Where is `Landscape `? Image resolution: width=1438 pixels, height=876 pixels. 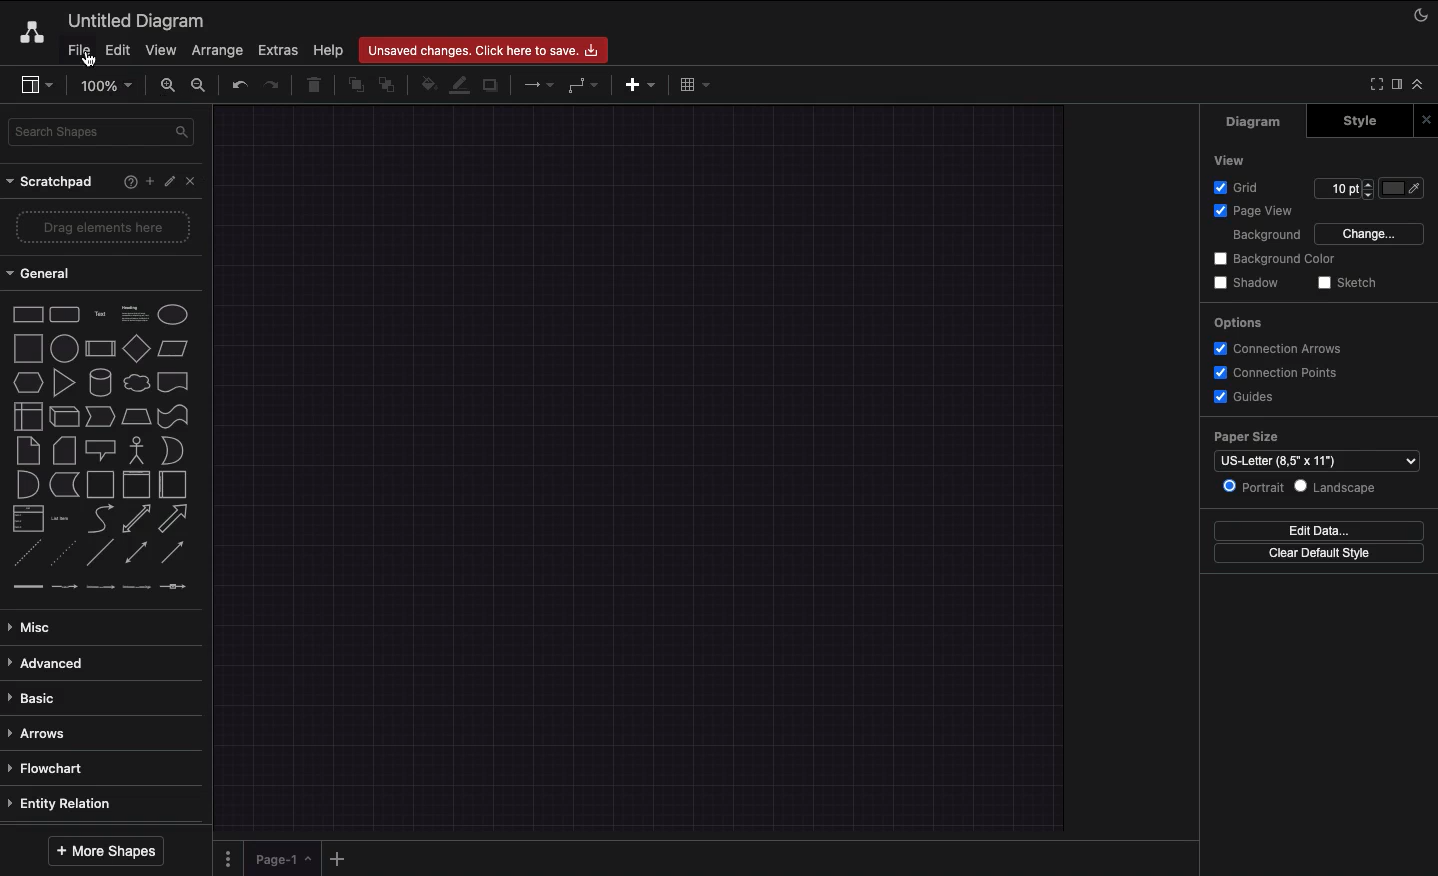
Landscape  is located at coordinates (1339, 487).